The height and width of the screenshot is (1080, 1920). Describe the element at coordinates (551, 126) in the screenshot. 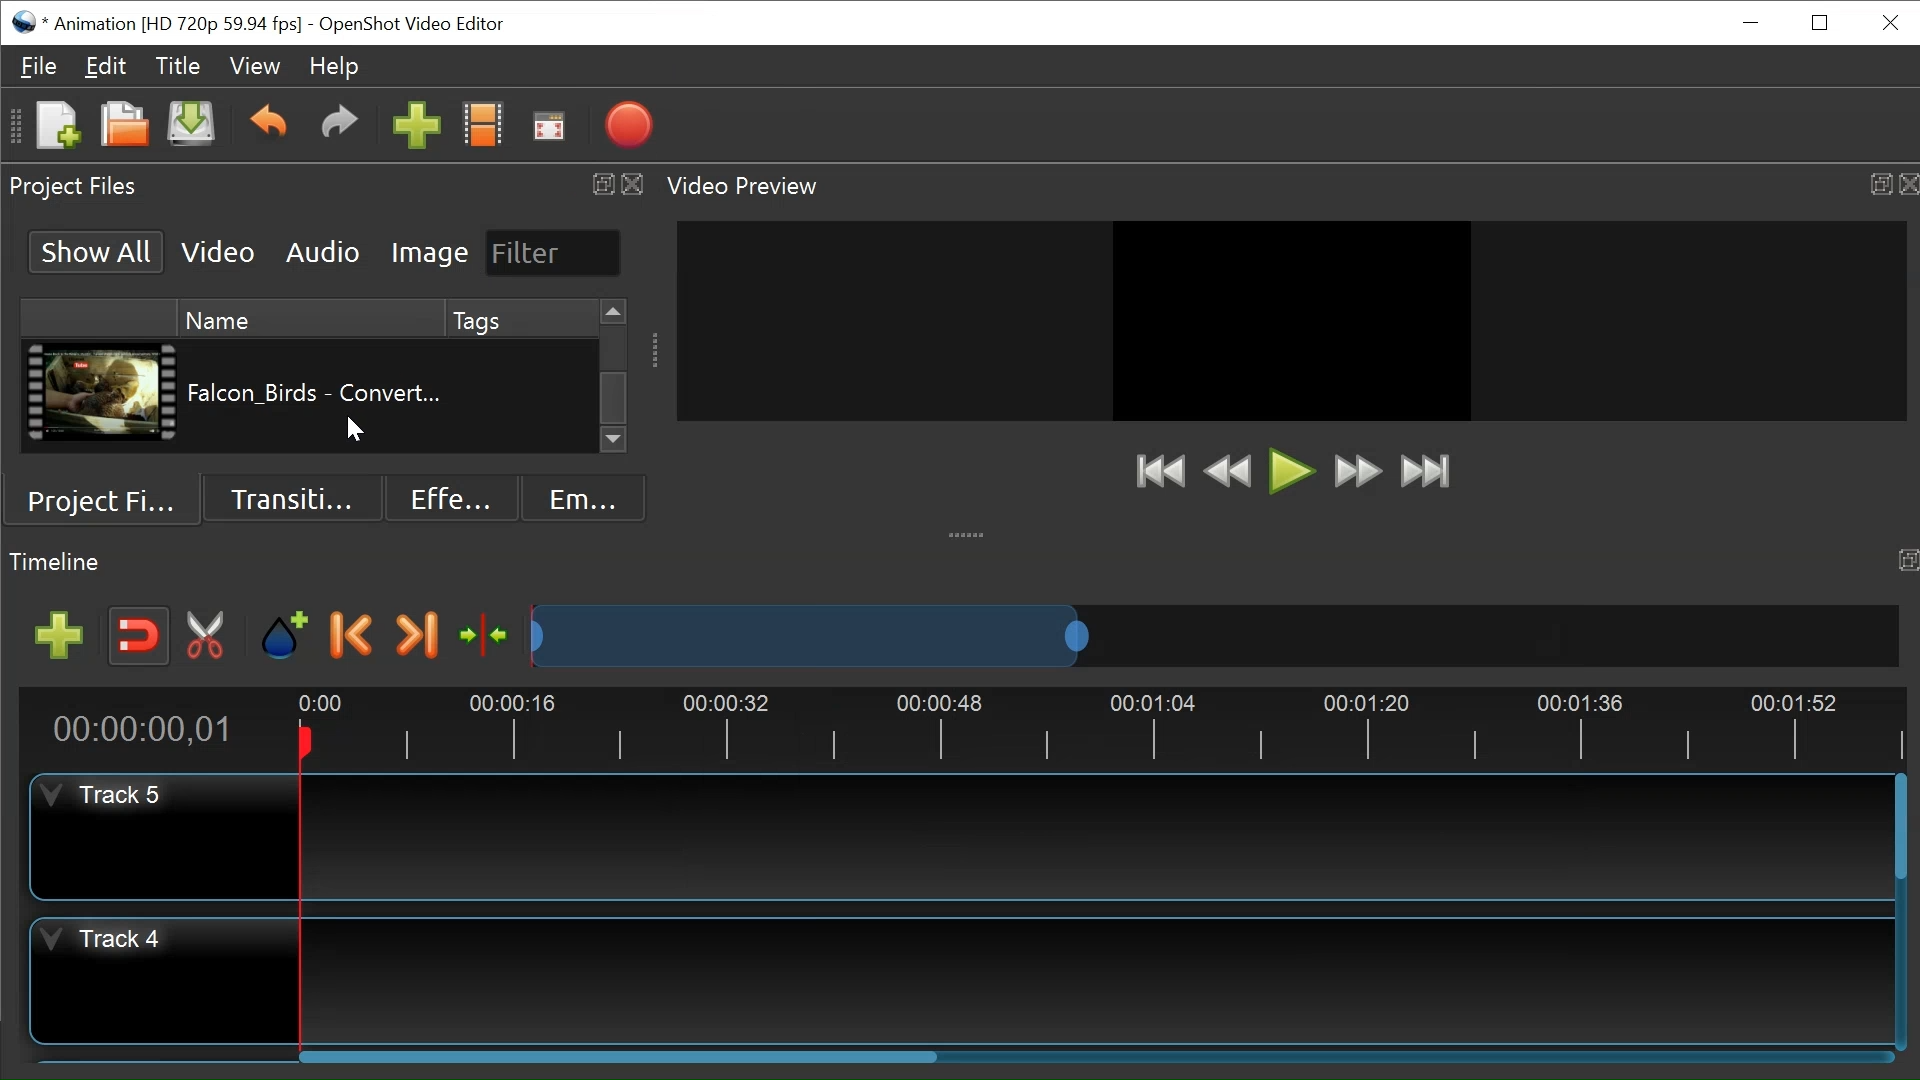

I see `Fullscreen` at that location.